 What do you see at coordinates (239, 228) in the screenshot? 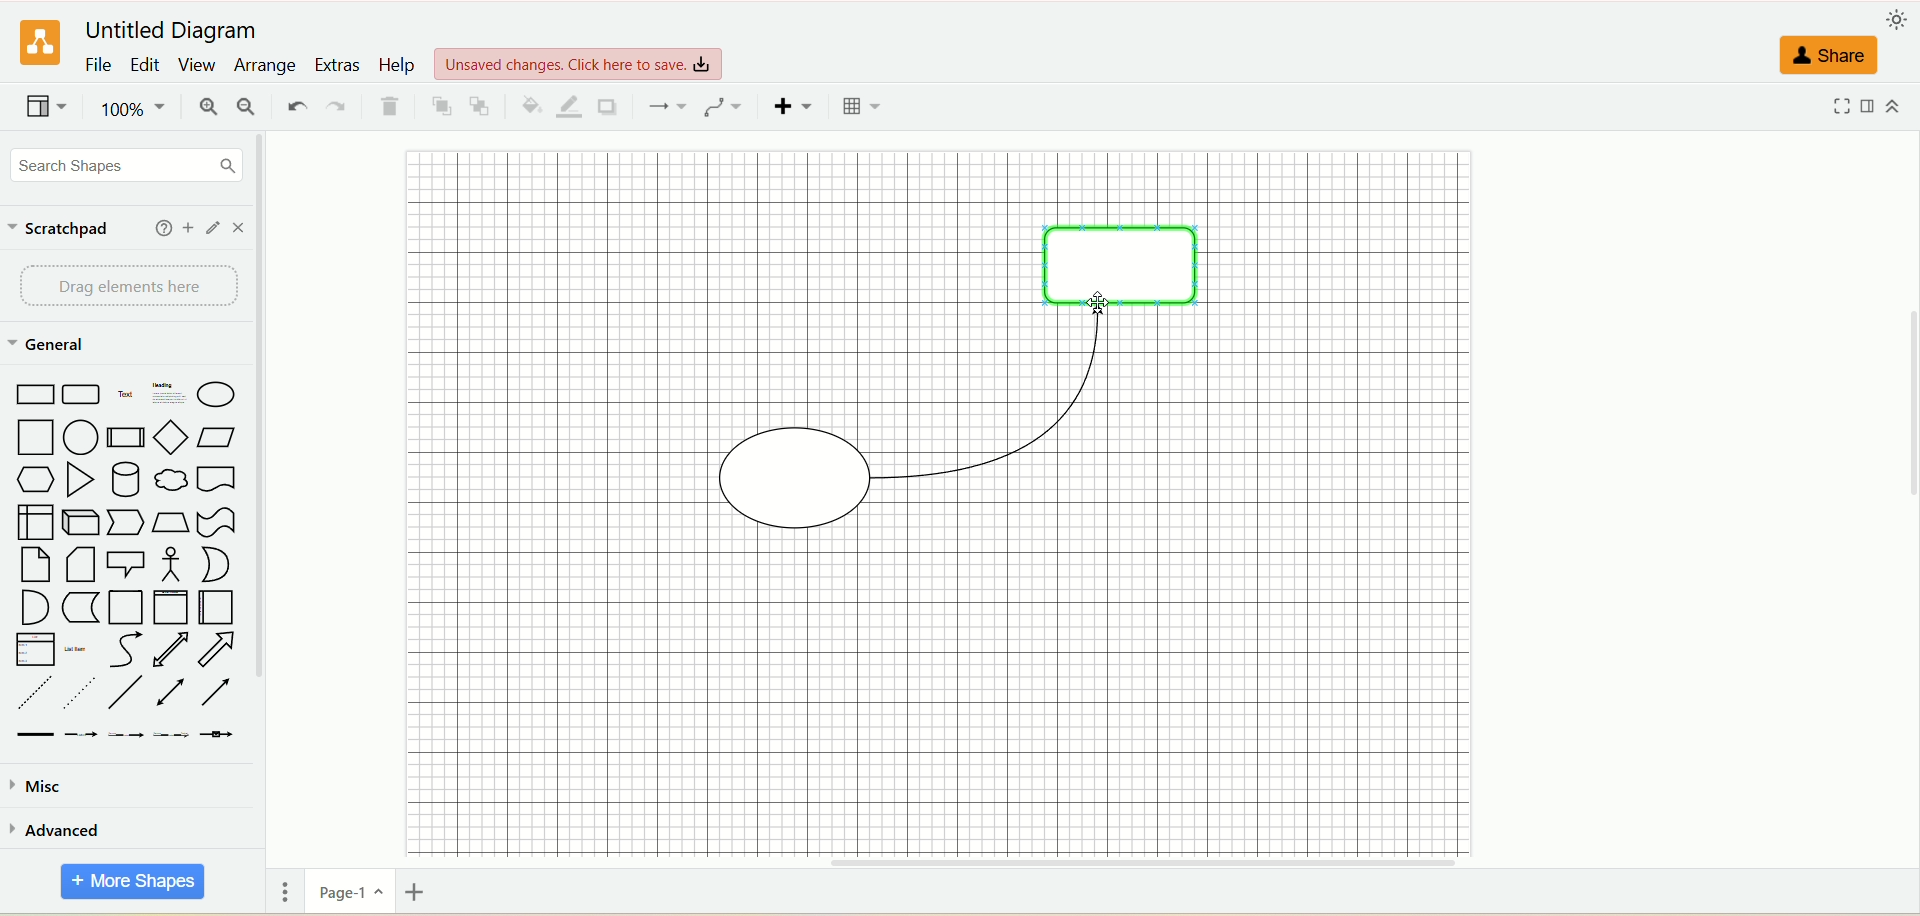
I see `close` at bounding box center [239, 228].